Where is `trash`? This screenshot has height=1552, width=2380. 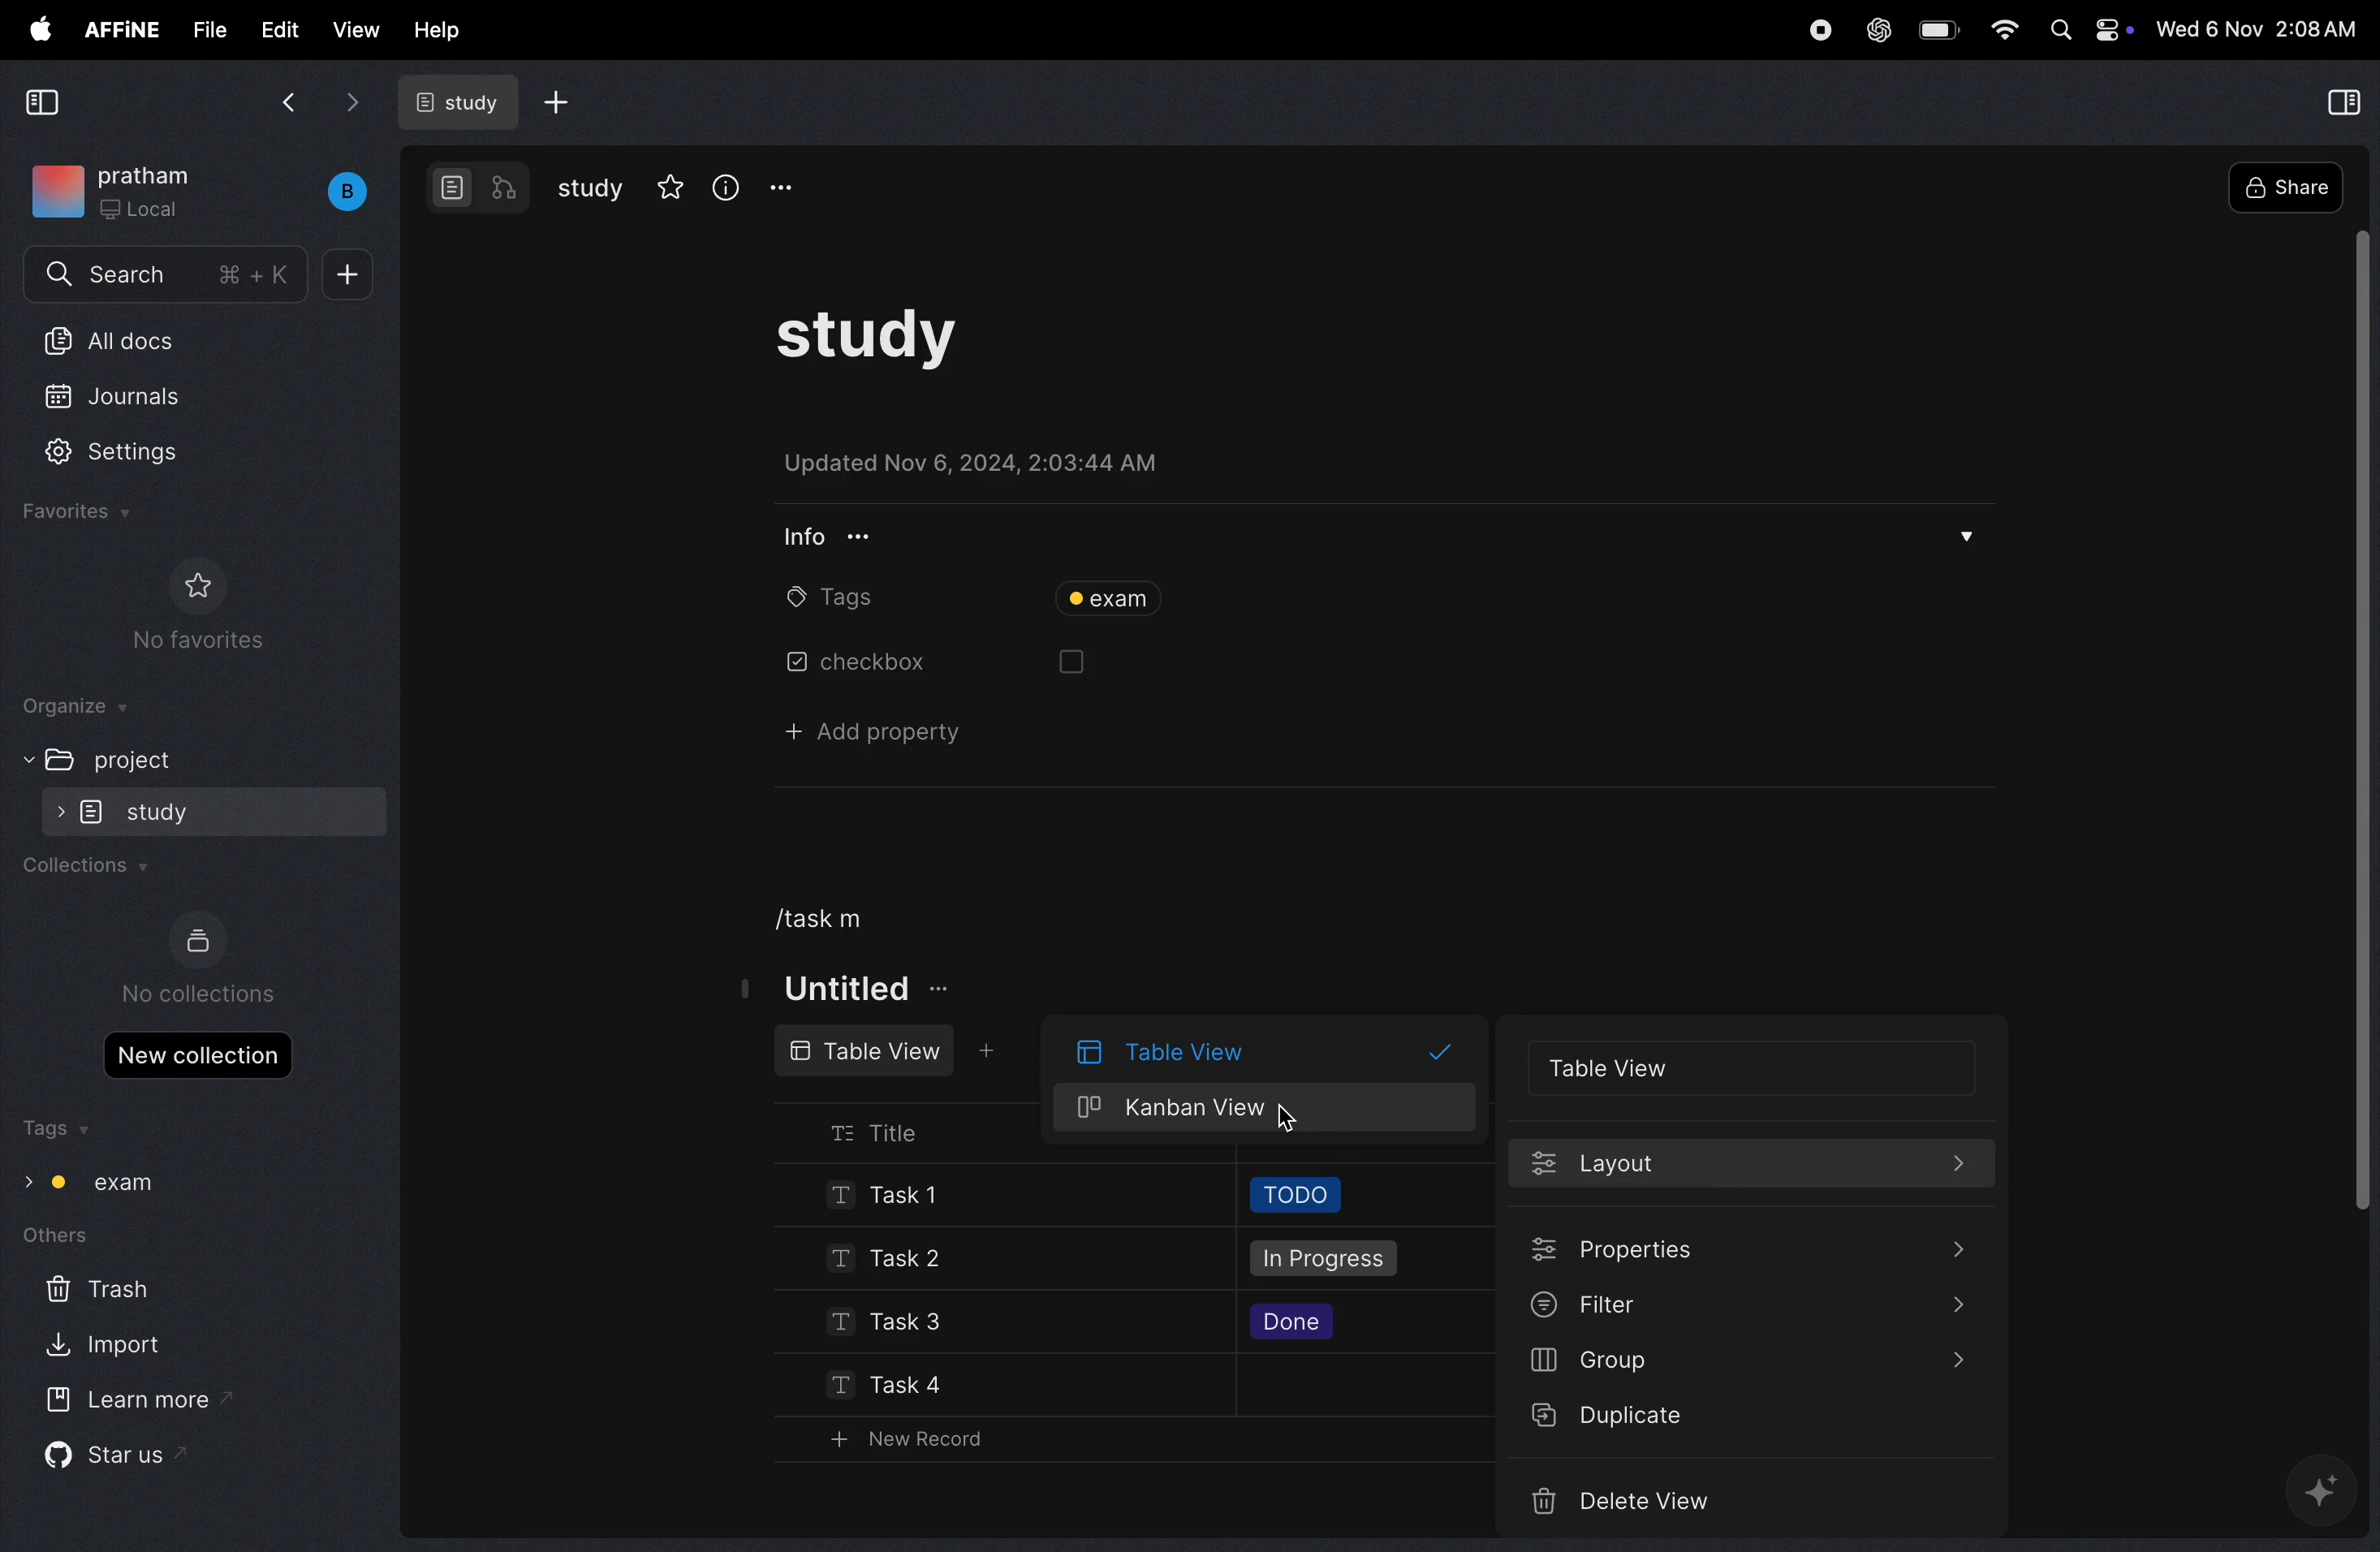 trash is located at coordinates (91, 1291).